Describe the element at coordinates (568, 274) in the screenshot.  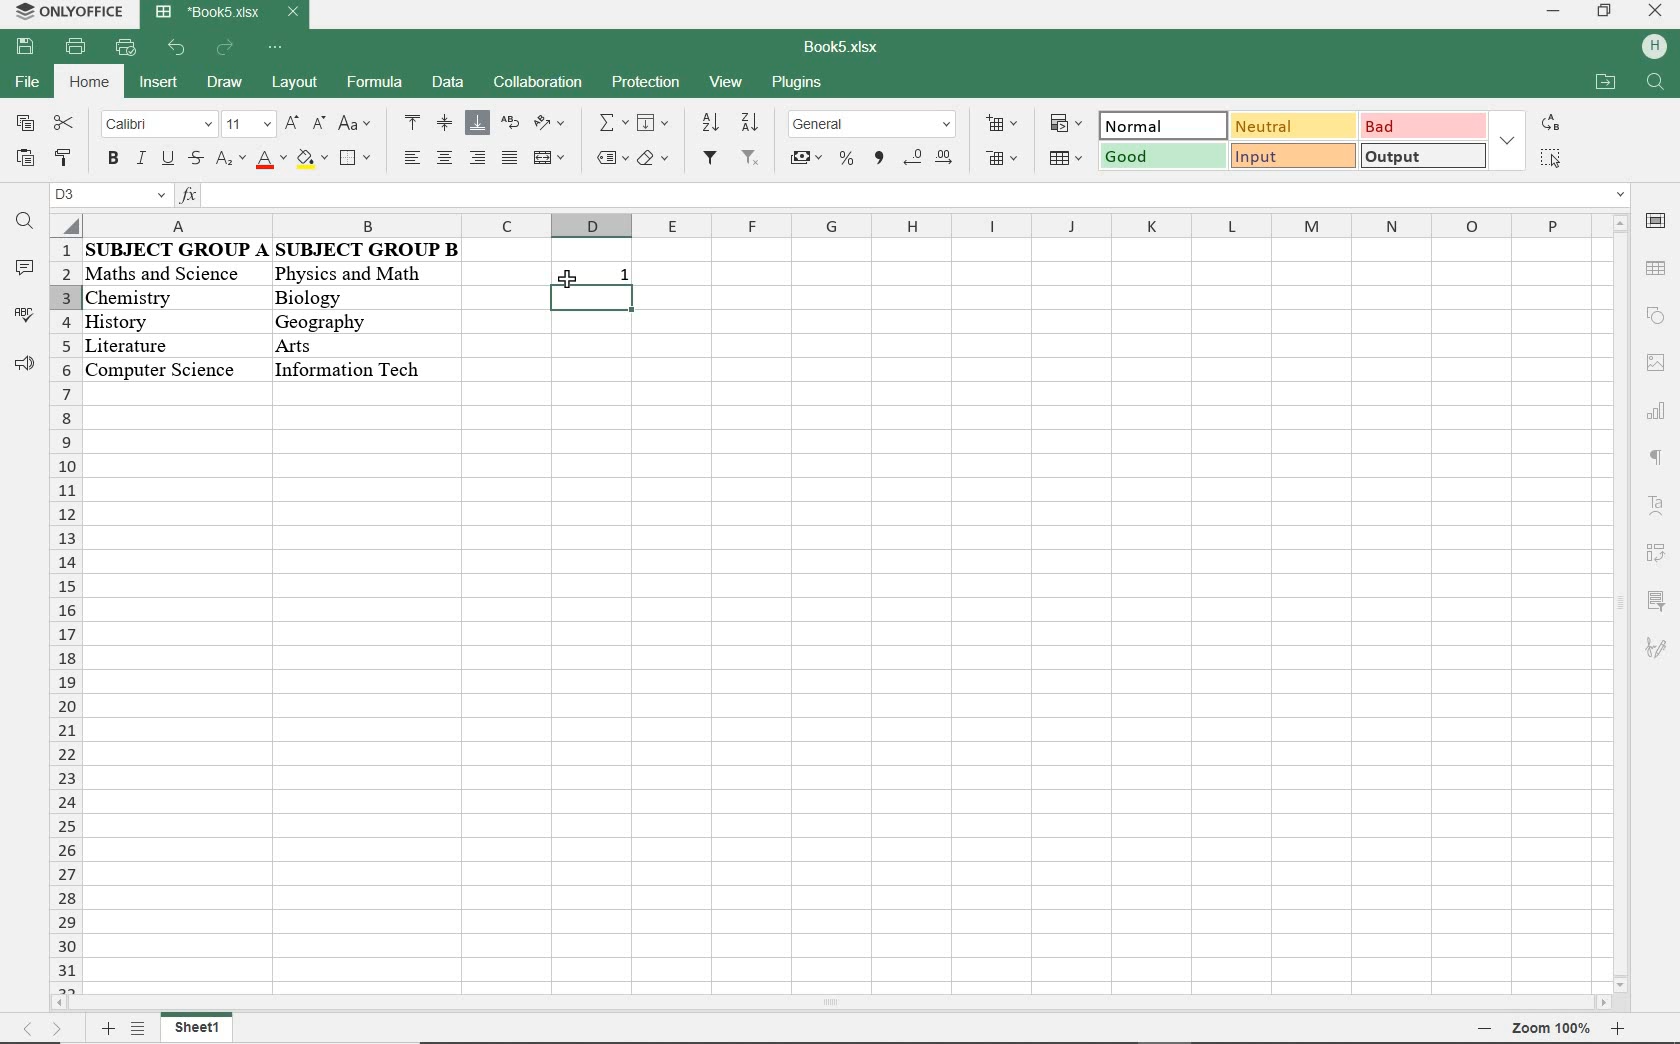
I see `cursor on formular 1` at that location.